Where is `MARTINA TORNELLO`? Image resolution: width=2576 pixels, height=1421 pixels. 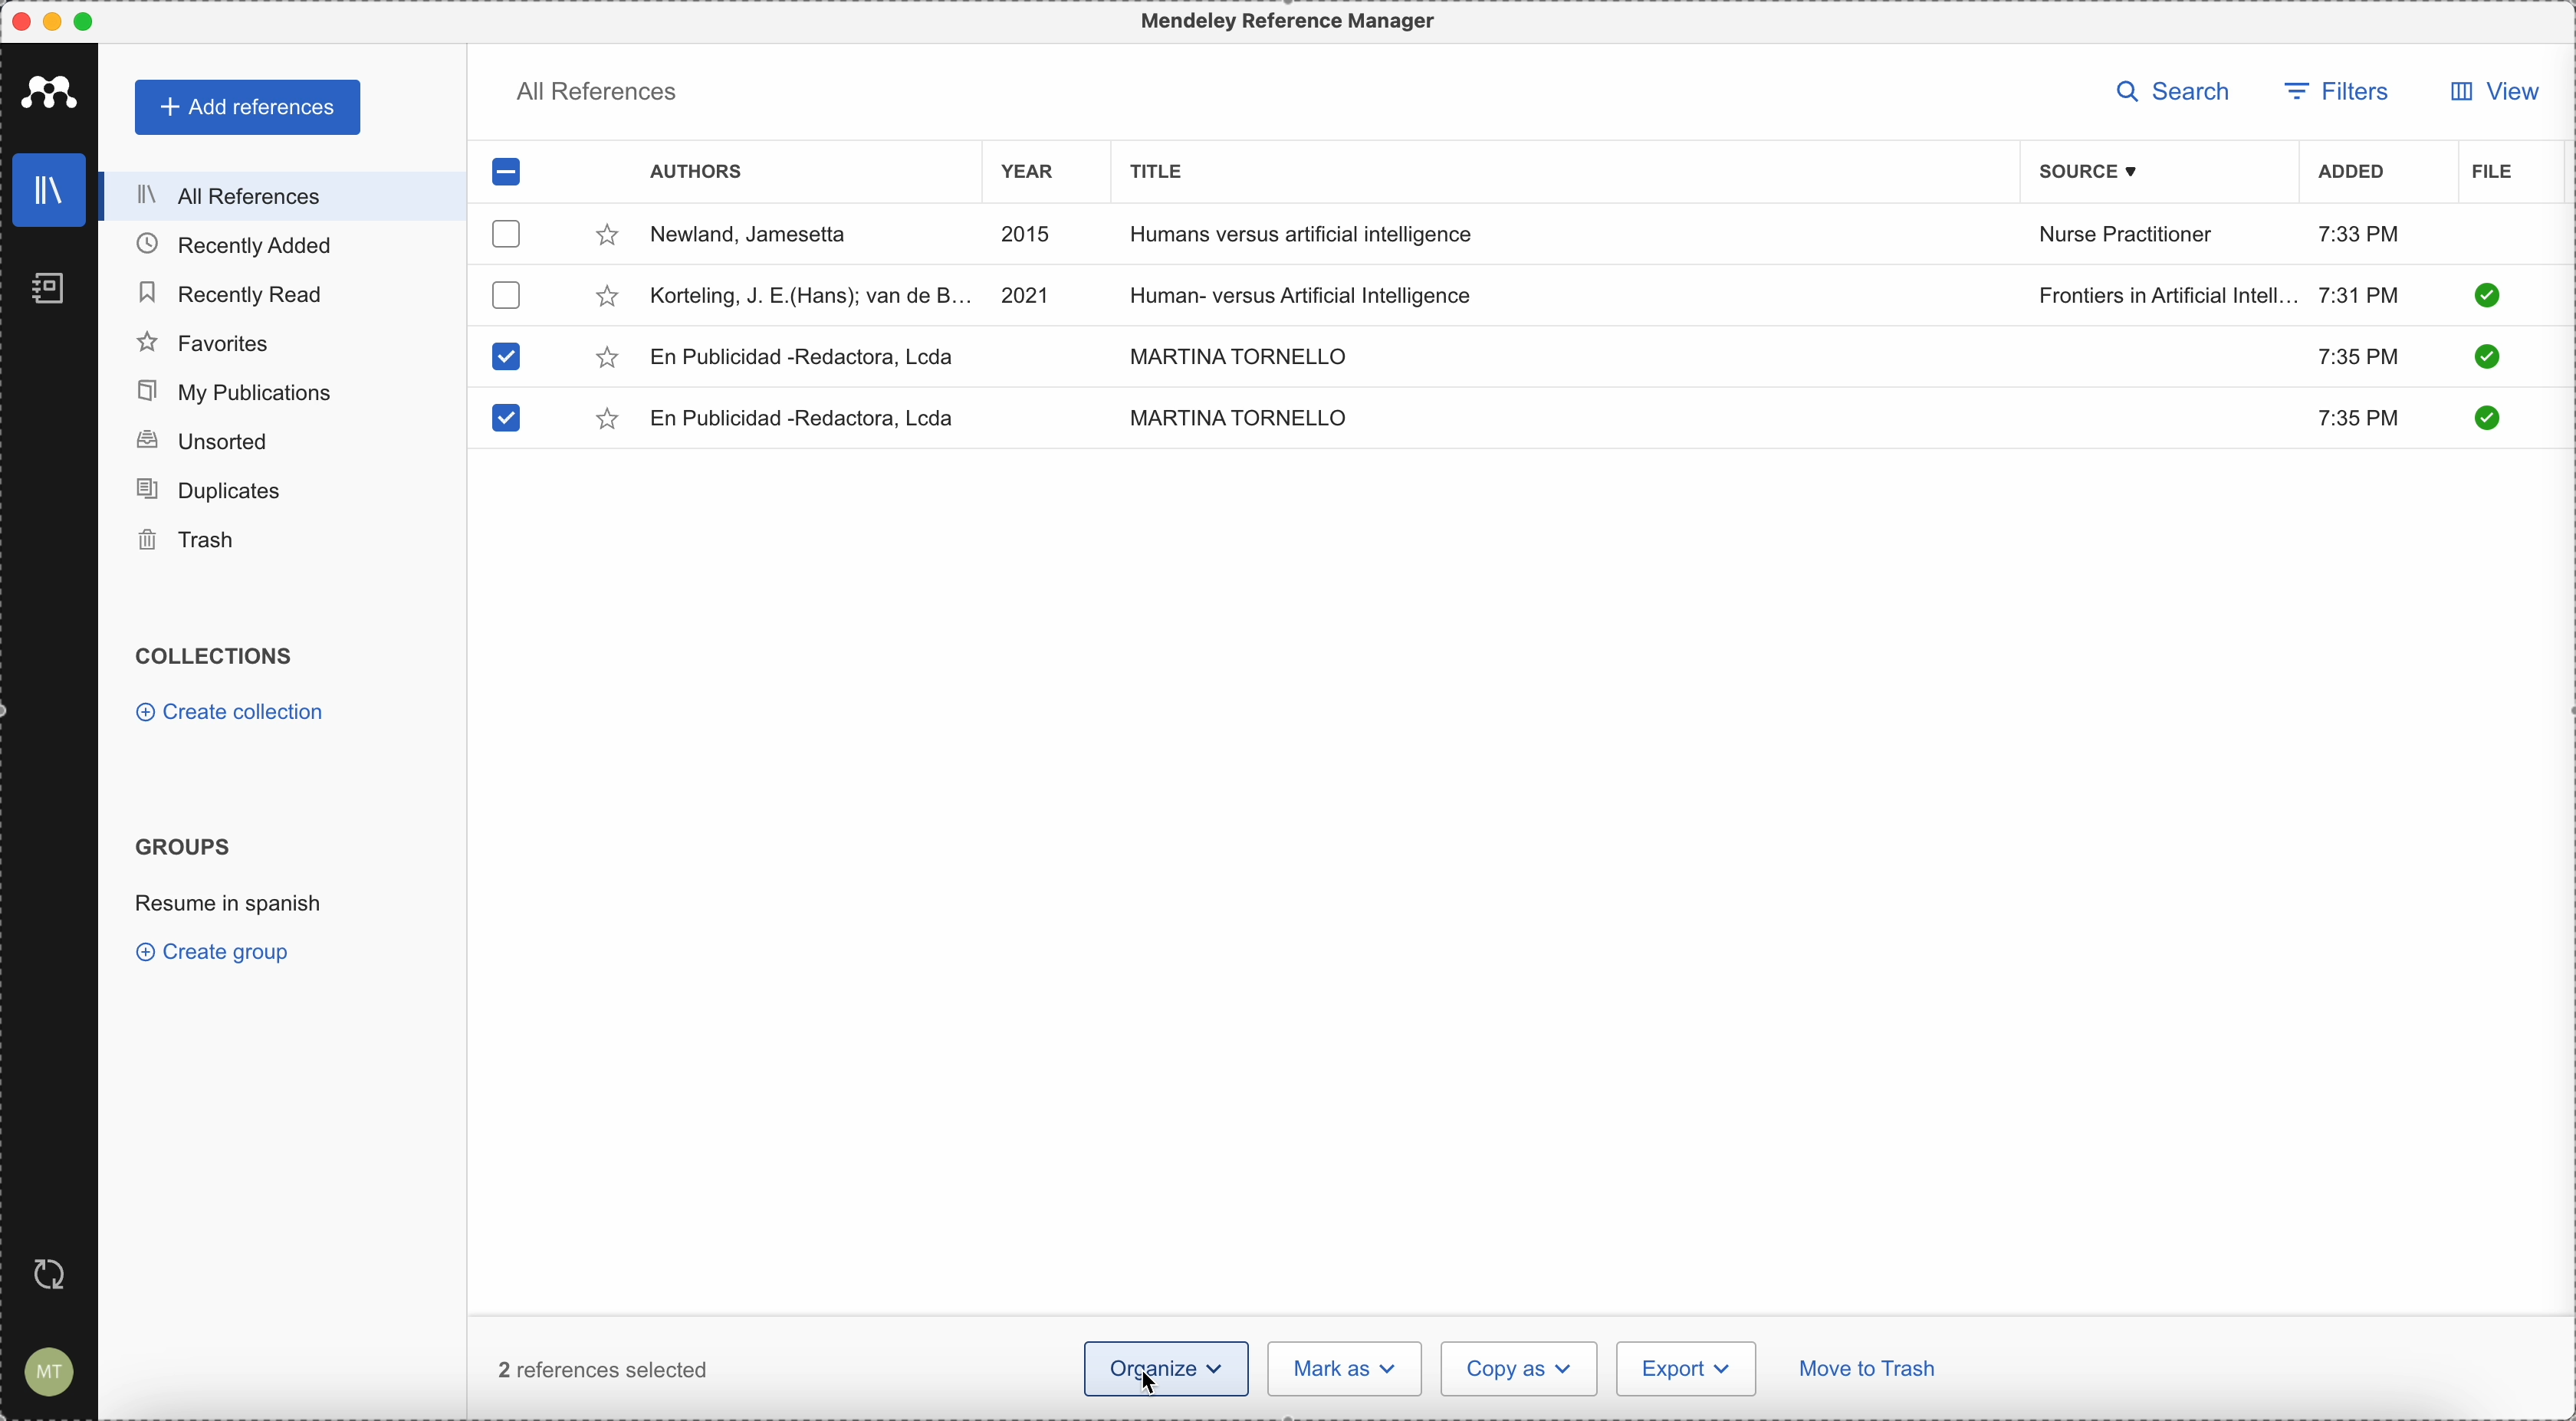
MARTINA TORNELLO is located at coordinates (1238, 417).